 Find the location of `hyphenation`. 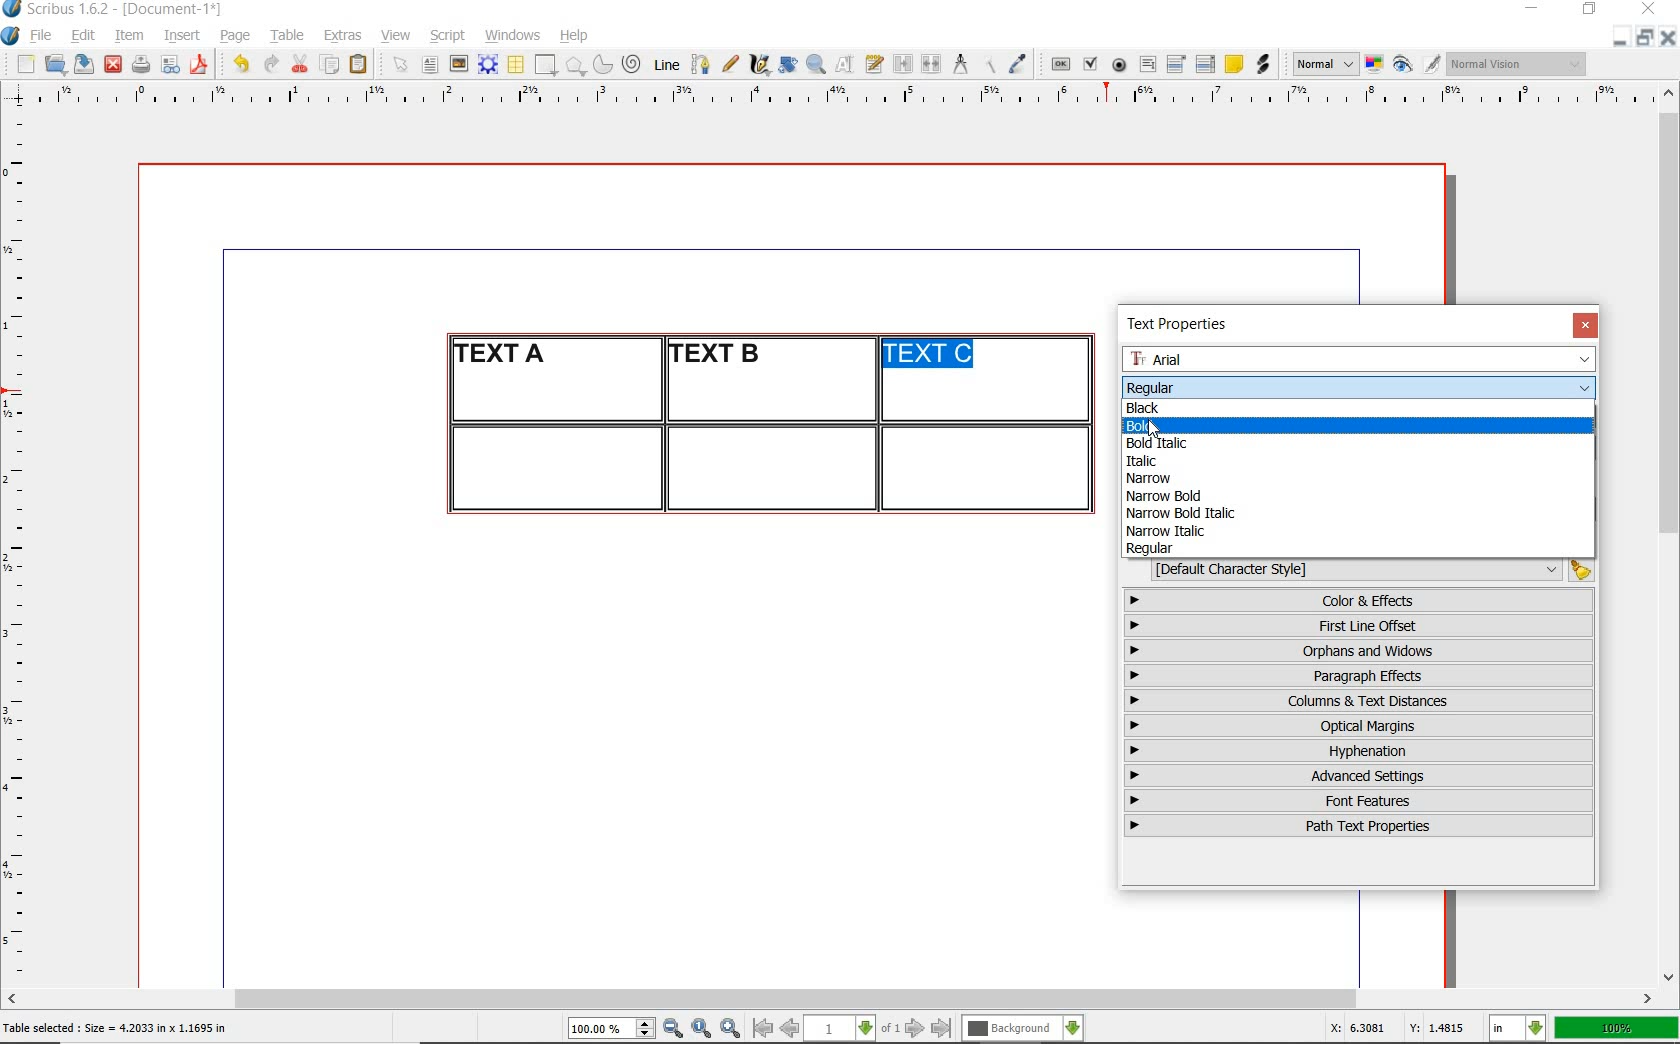

hyphenation is located at coordinates (1359, 751).